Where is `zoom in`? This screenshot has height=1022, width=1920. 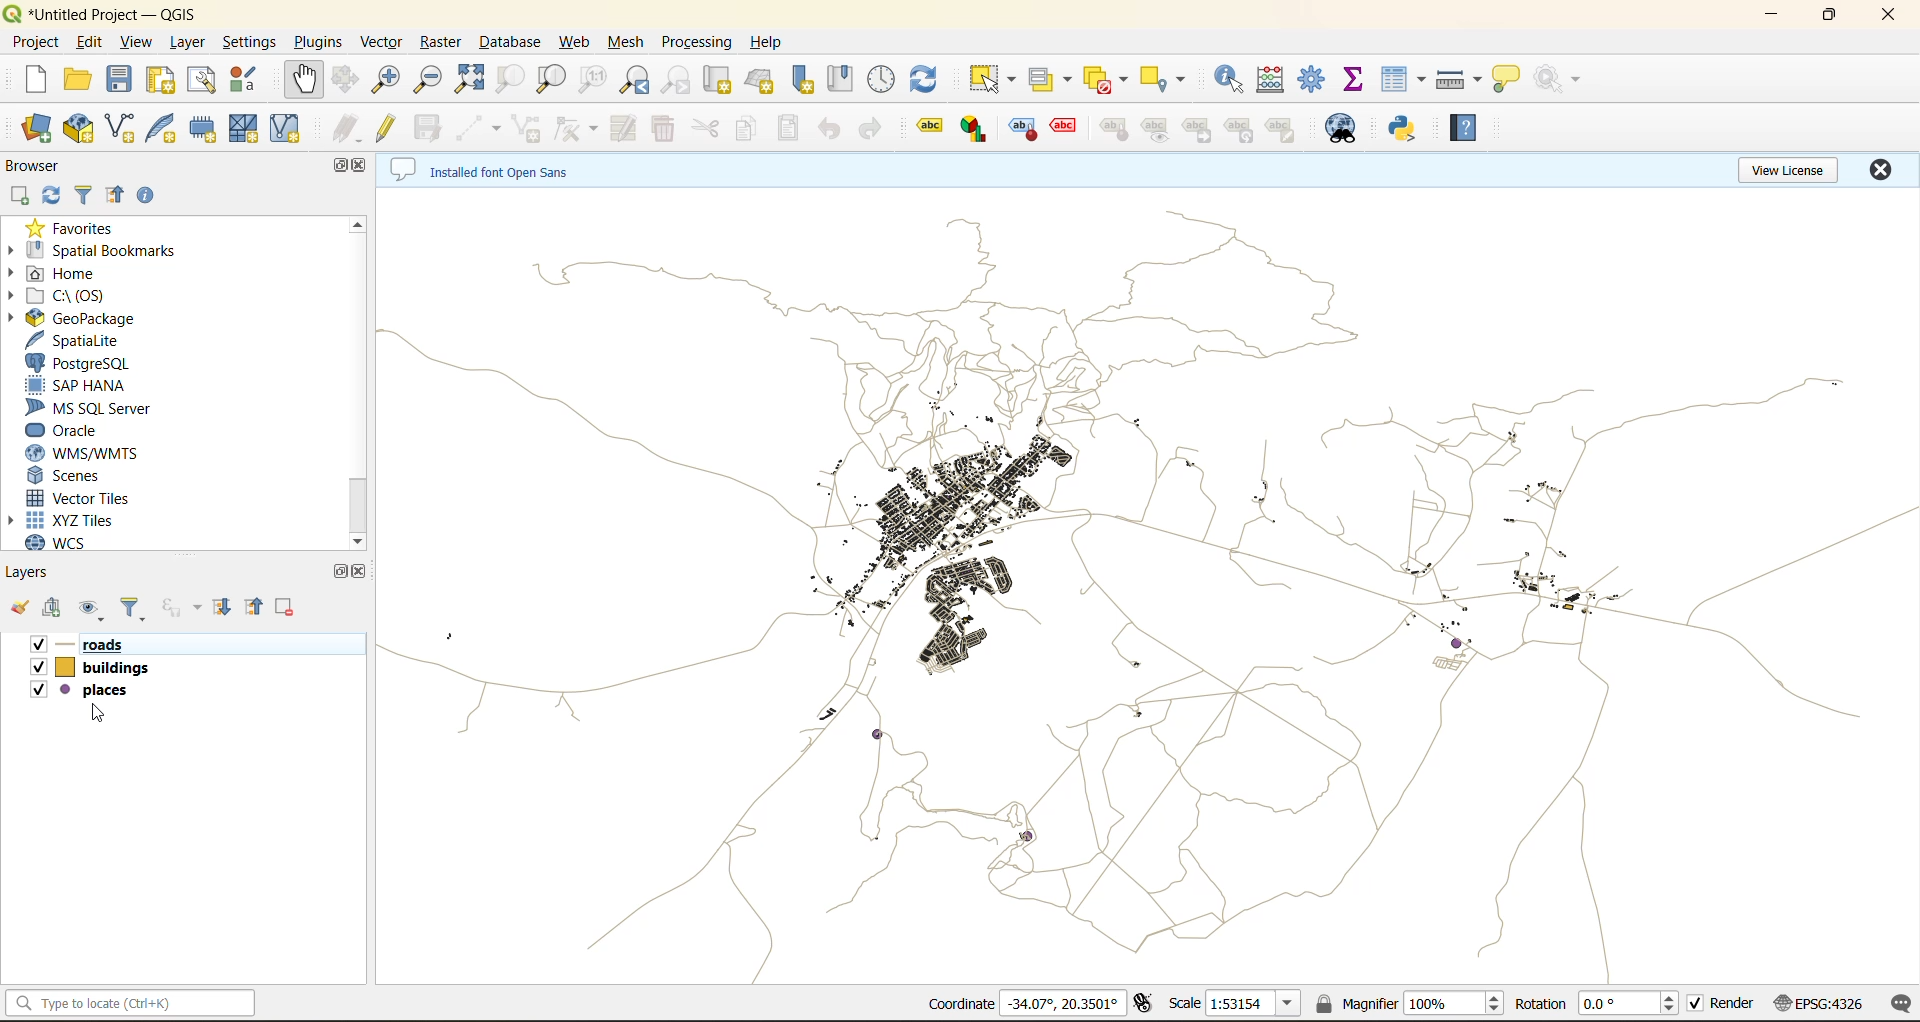 zoom in is located at coordinates (389, 83).